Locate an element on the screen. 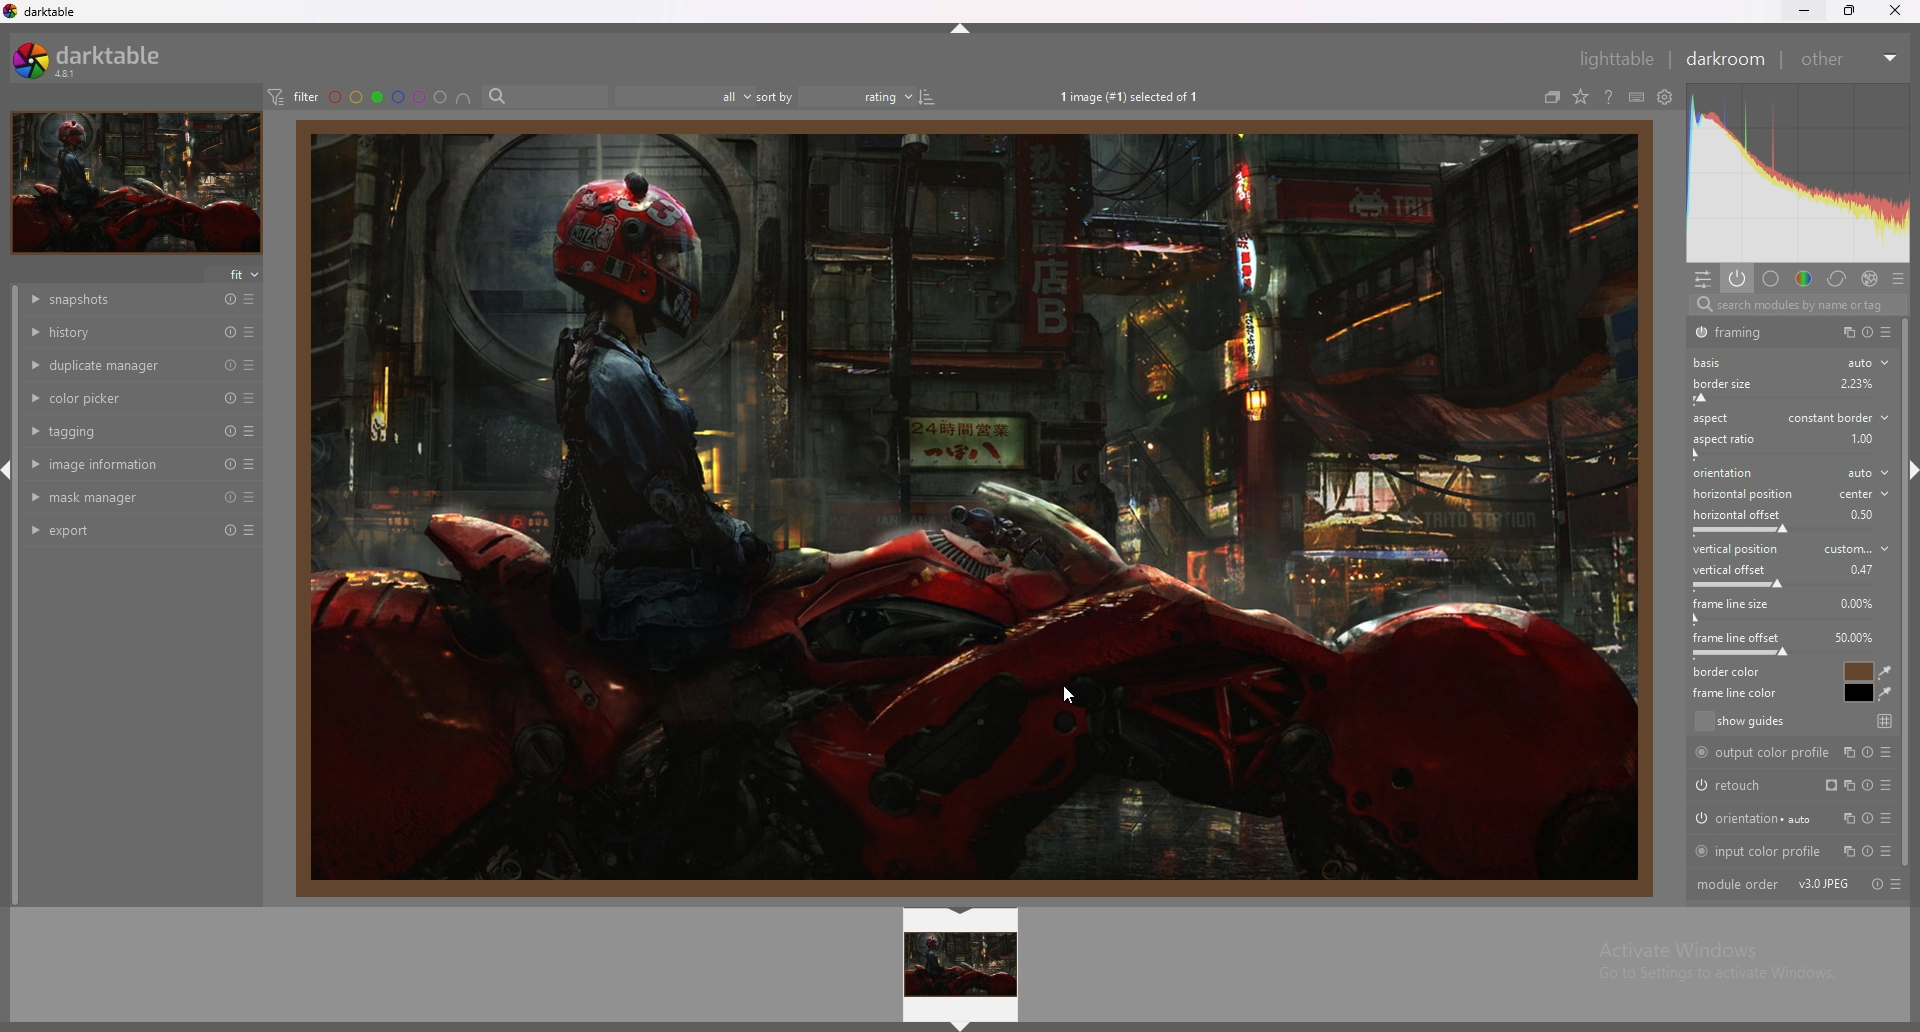 The image size is (1920, 1032). waterdrop is located at coordinates (1886, 694).